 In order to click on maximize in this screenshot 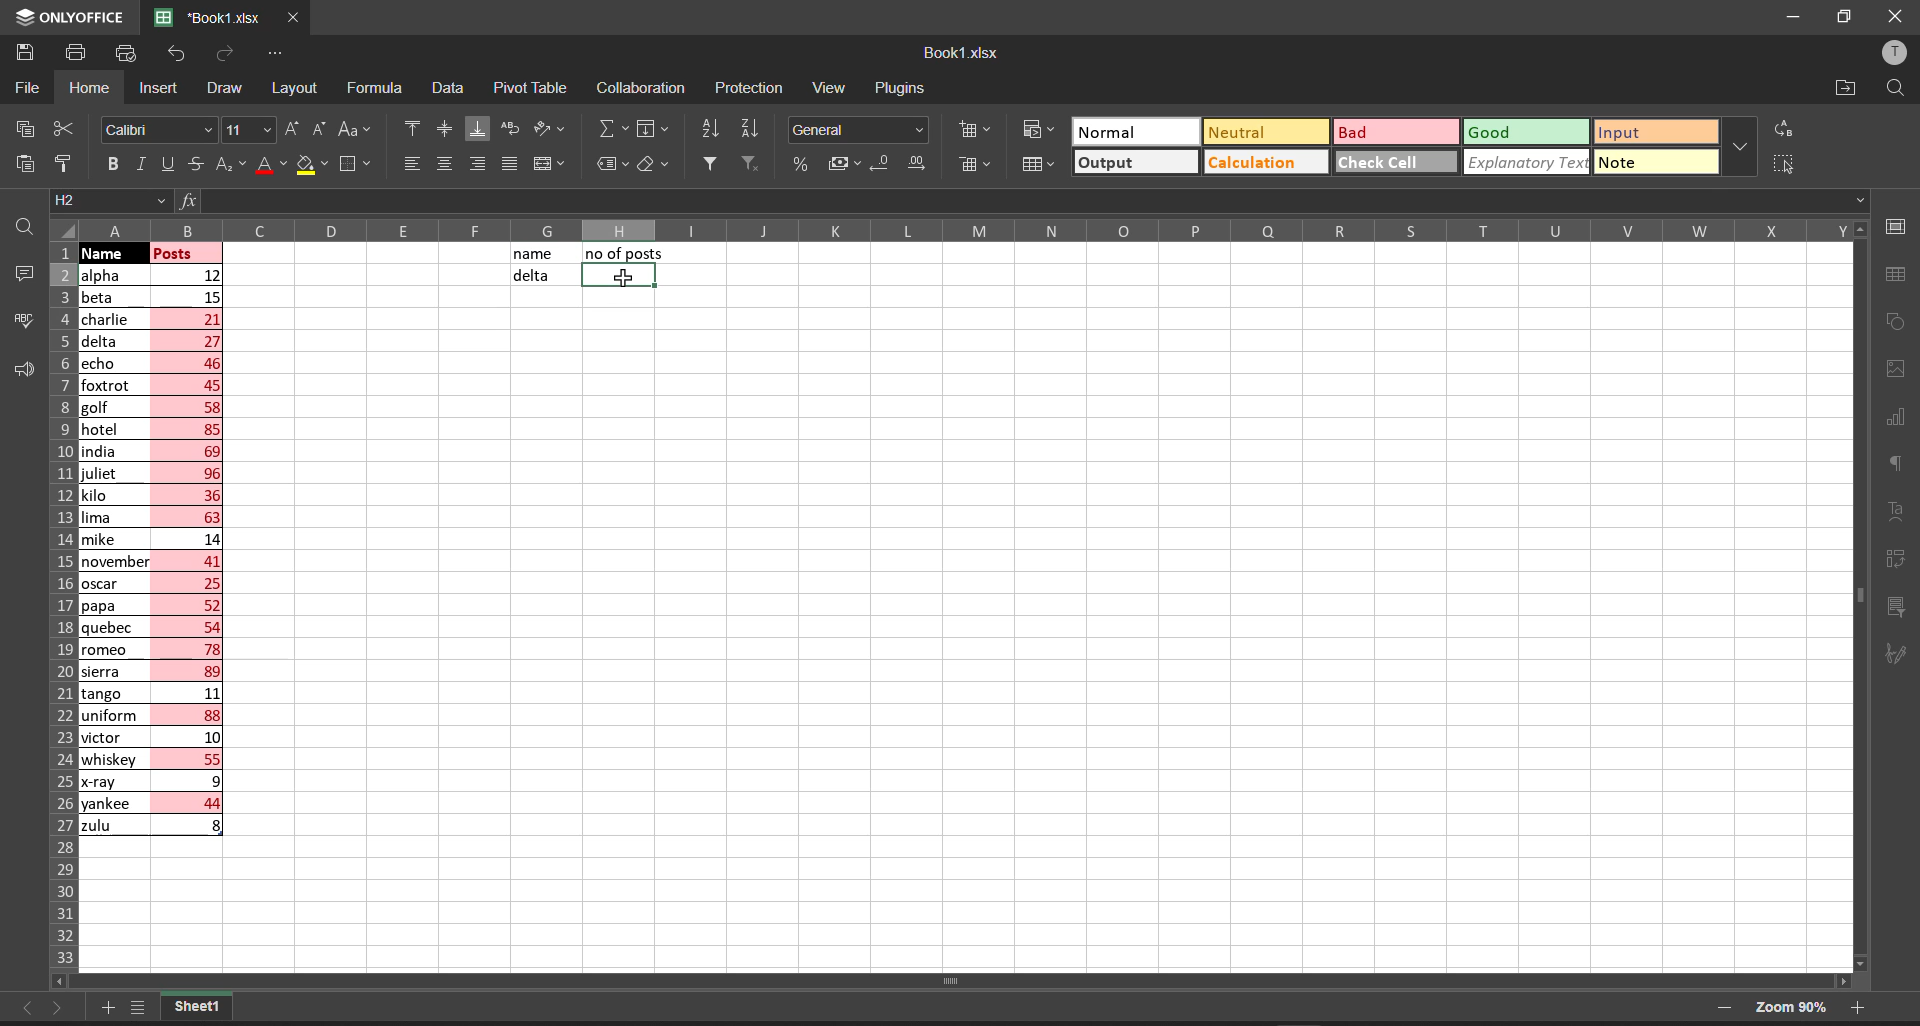, I will do `click(1848, 18)`.